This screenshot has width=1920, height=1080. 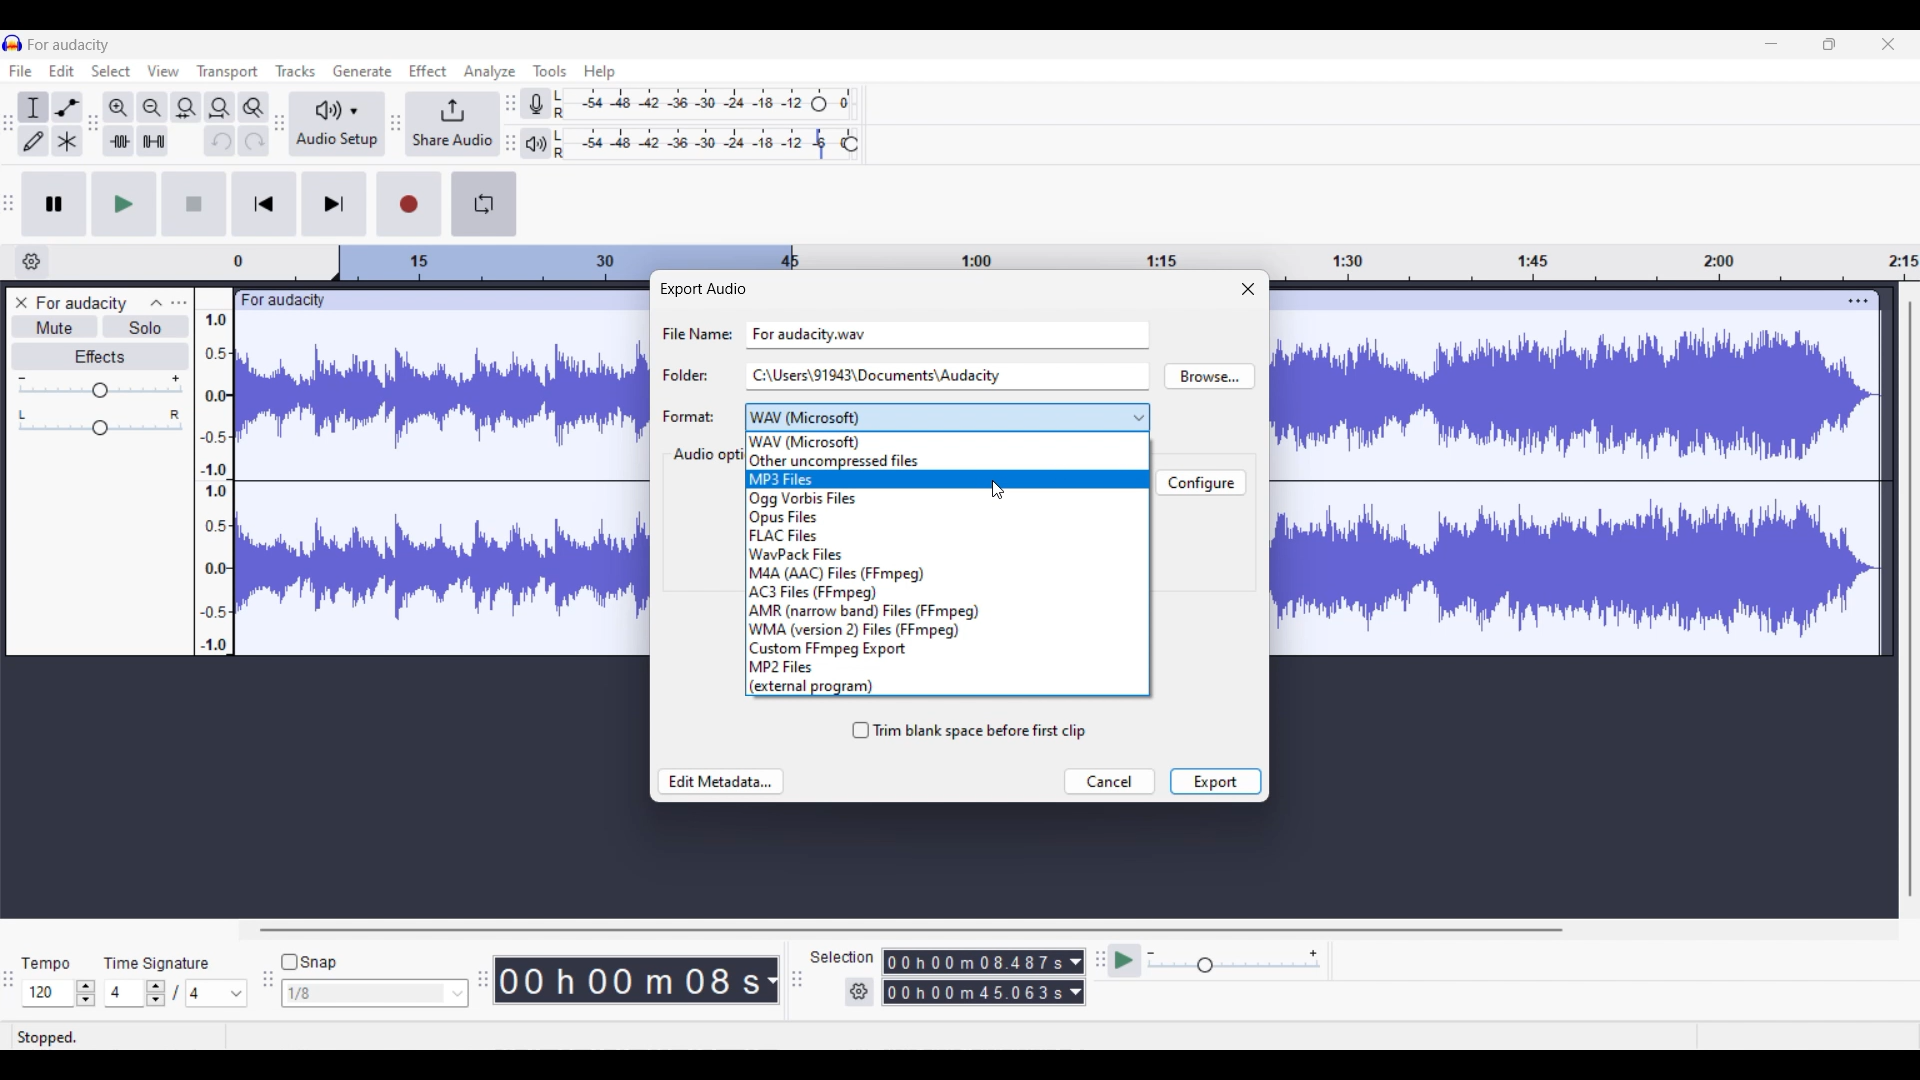 What do you see at coordinates (152, 108) in the screenshot?
I see `Zoom out` at bounding box center [152, 108].